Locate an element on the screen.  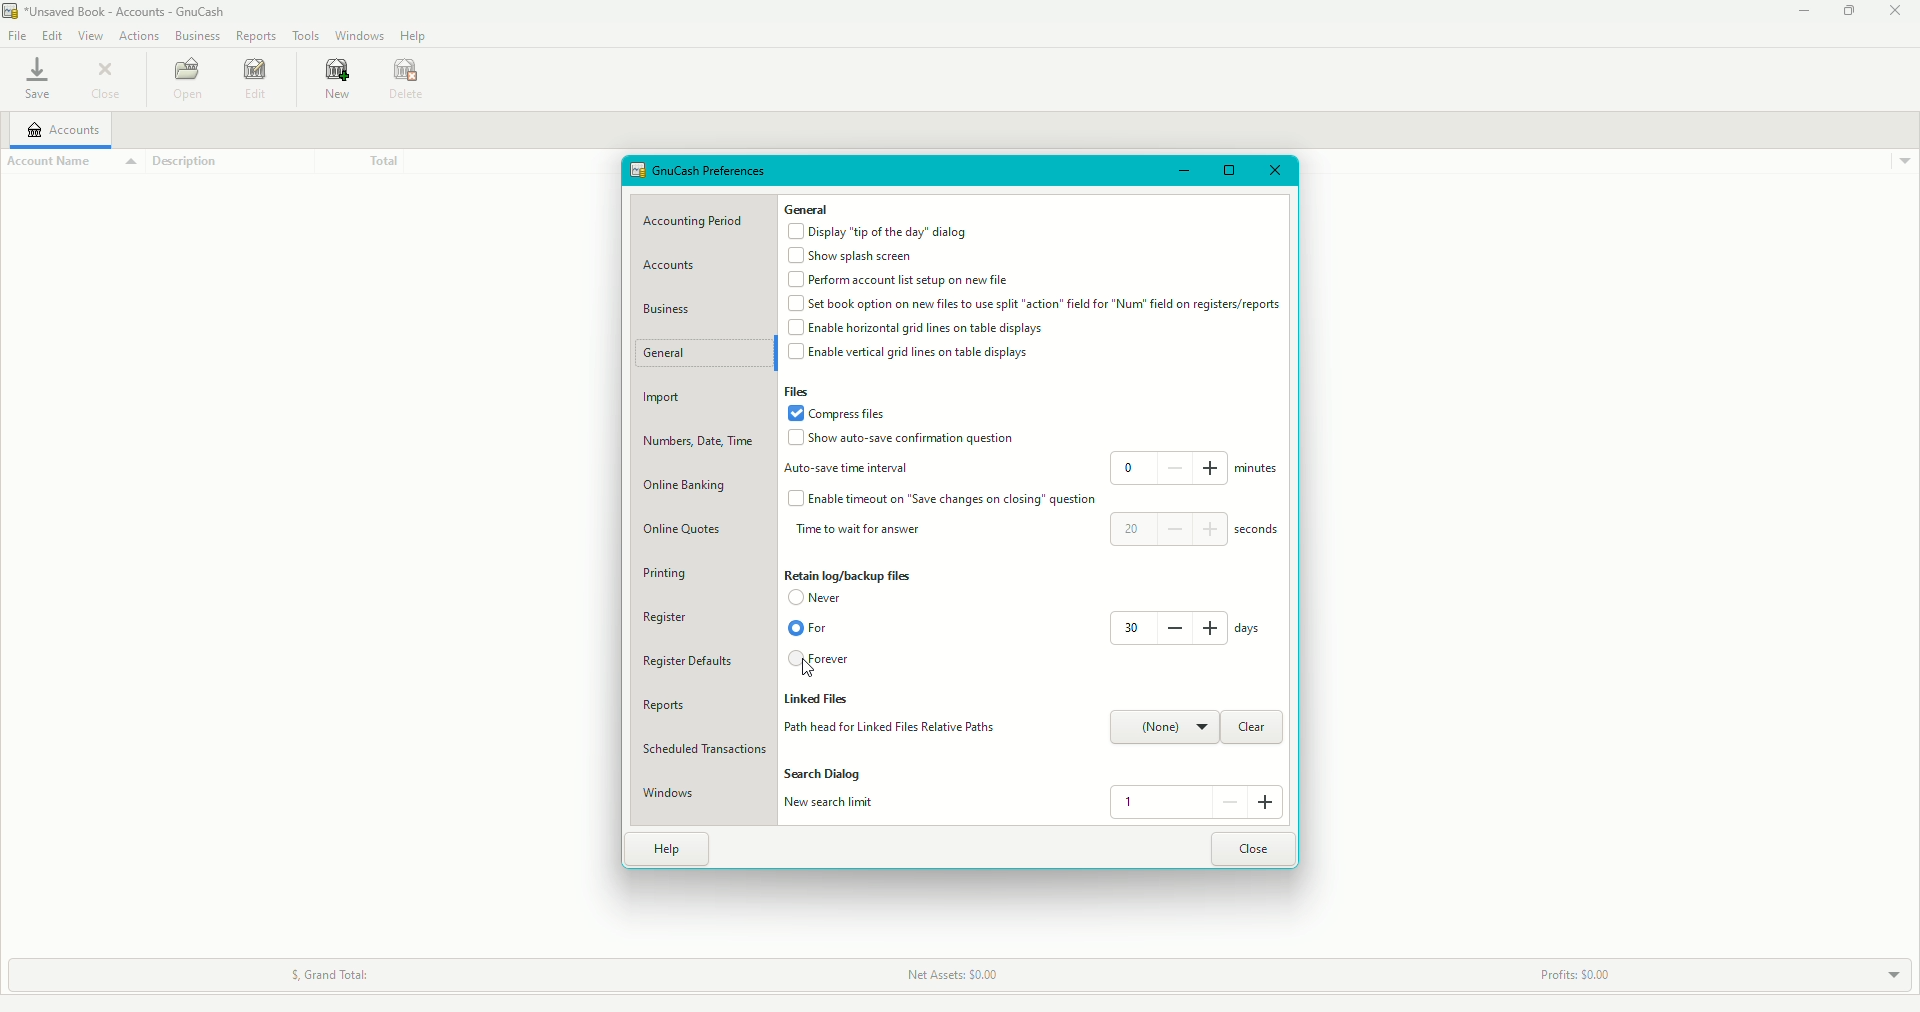
Restore is located at coordinates (1847, 11).